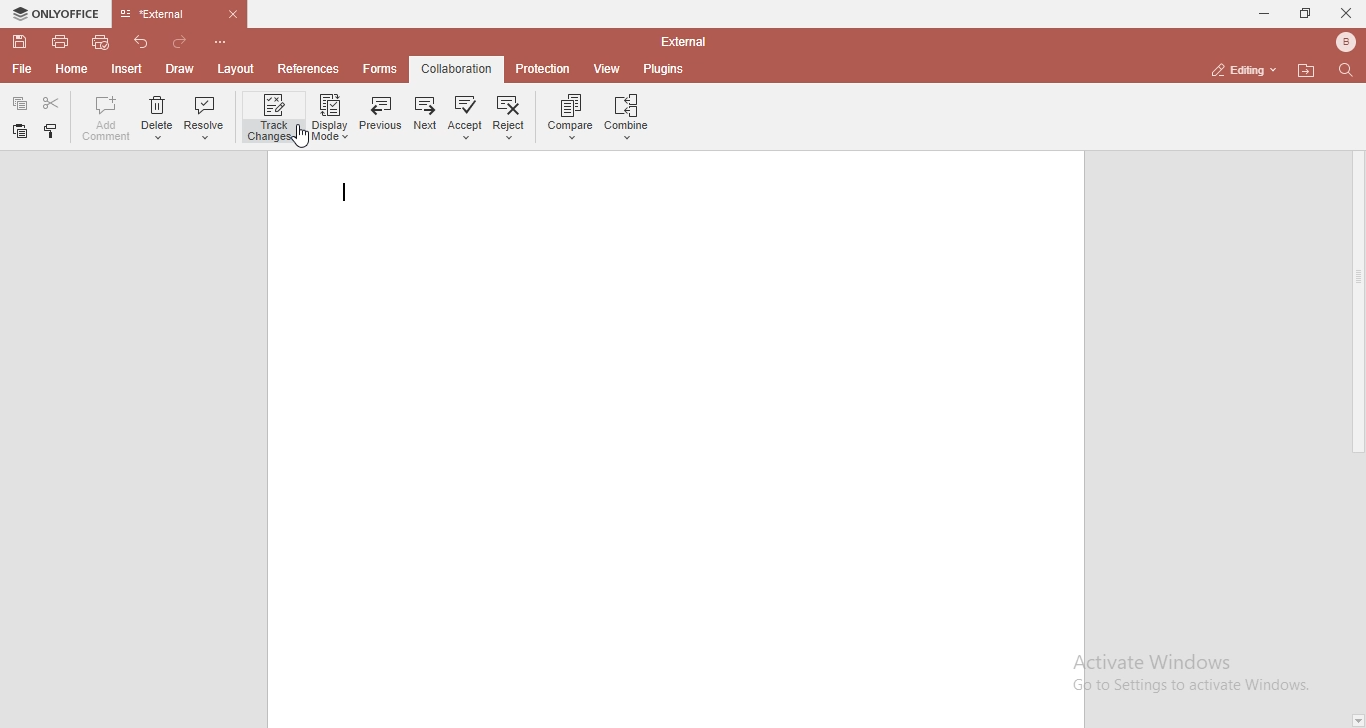 Image resolution: width=1366 pixels, height=728 pixels. I want to click on onlyoffice, so click(58, 13).